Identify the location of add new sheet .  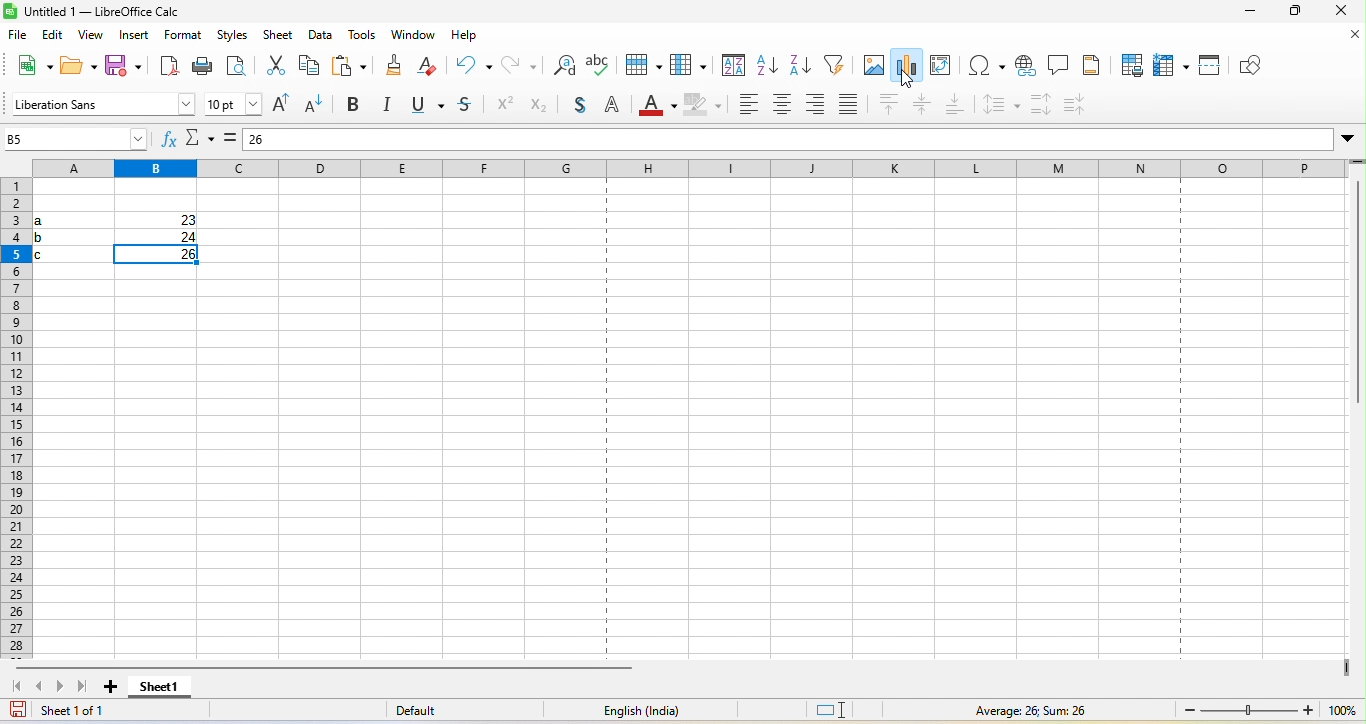
(111, 692).